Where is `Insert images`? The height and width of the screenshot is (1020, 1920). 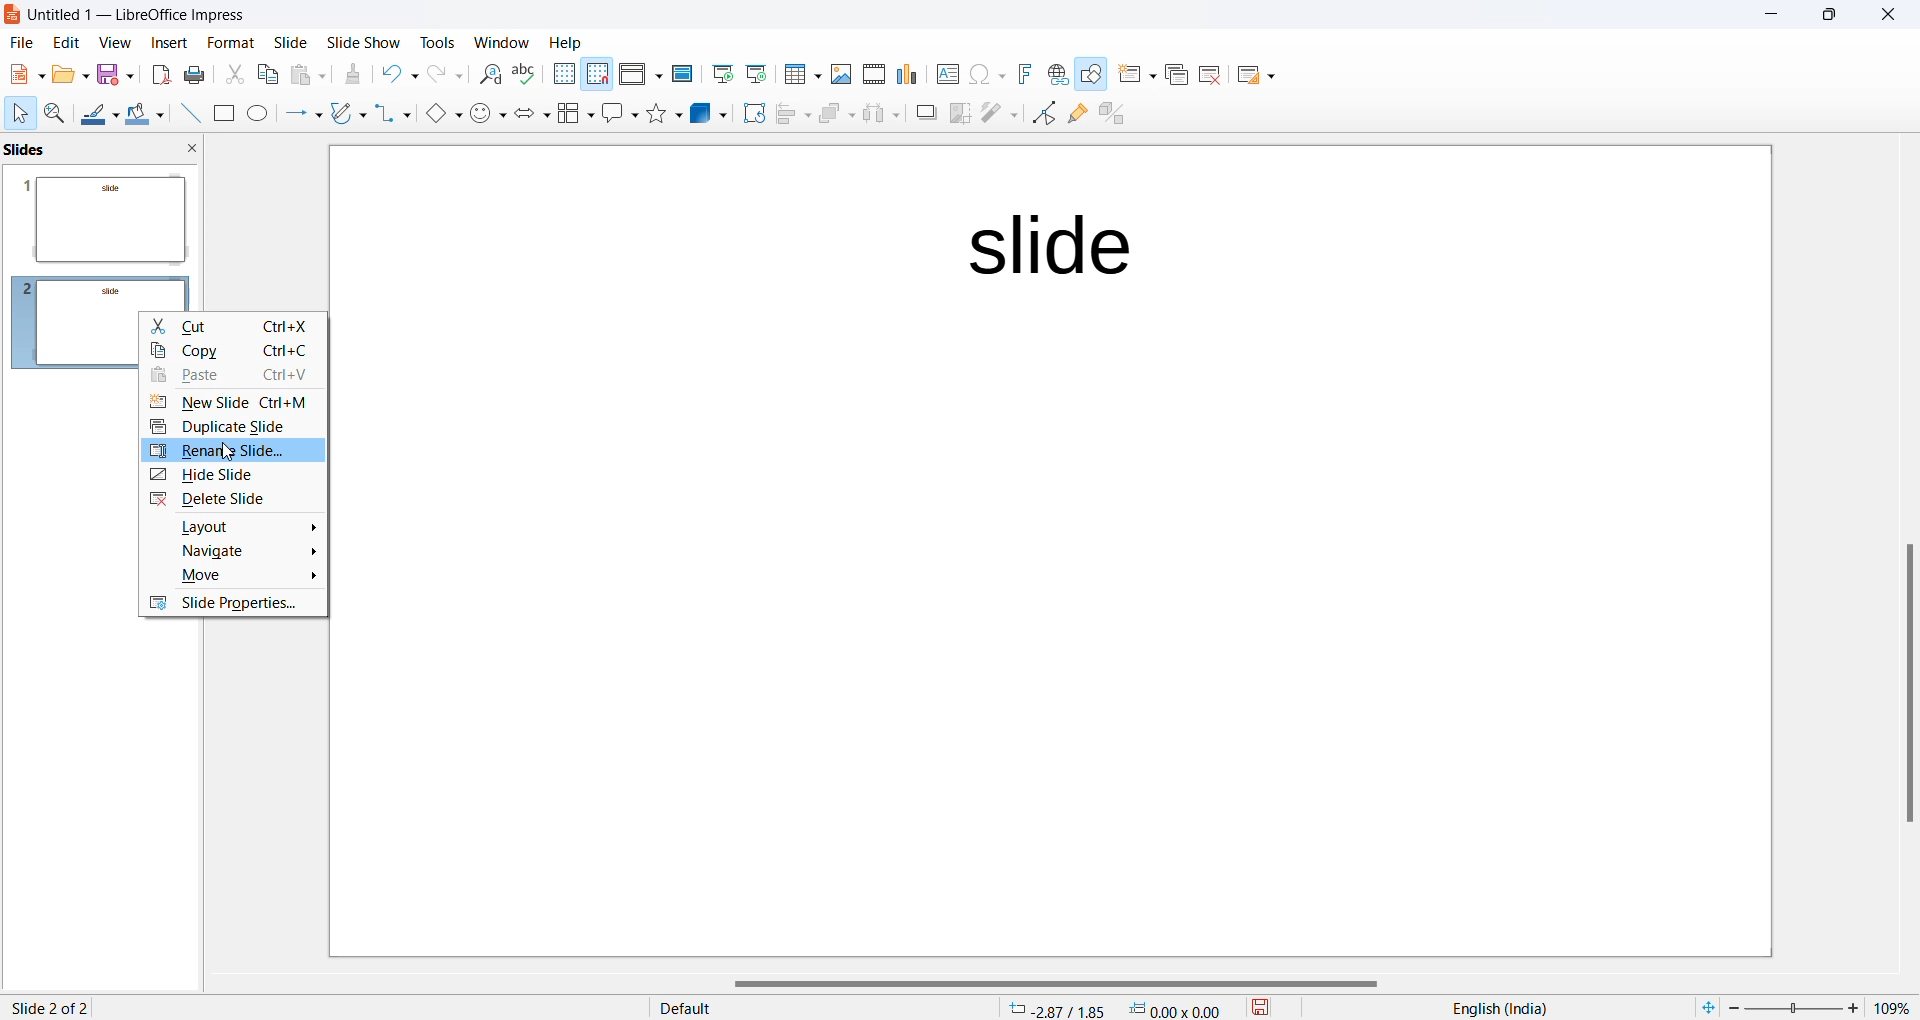
Insert images is located at coordinates (838, 72).